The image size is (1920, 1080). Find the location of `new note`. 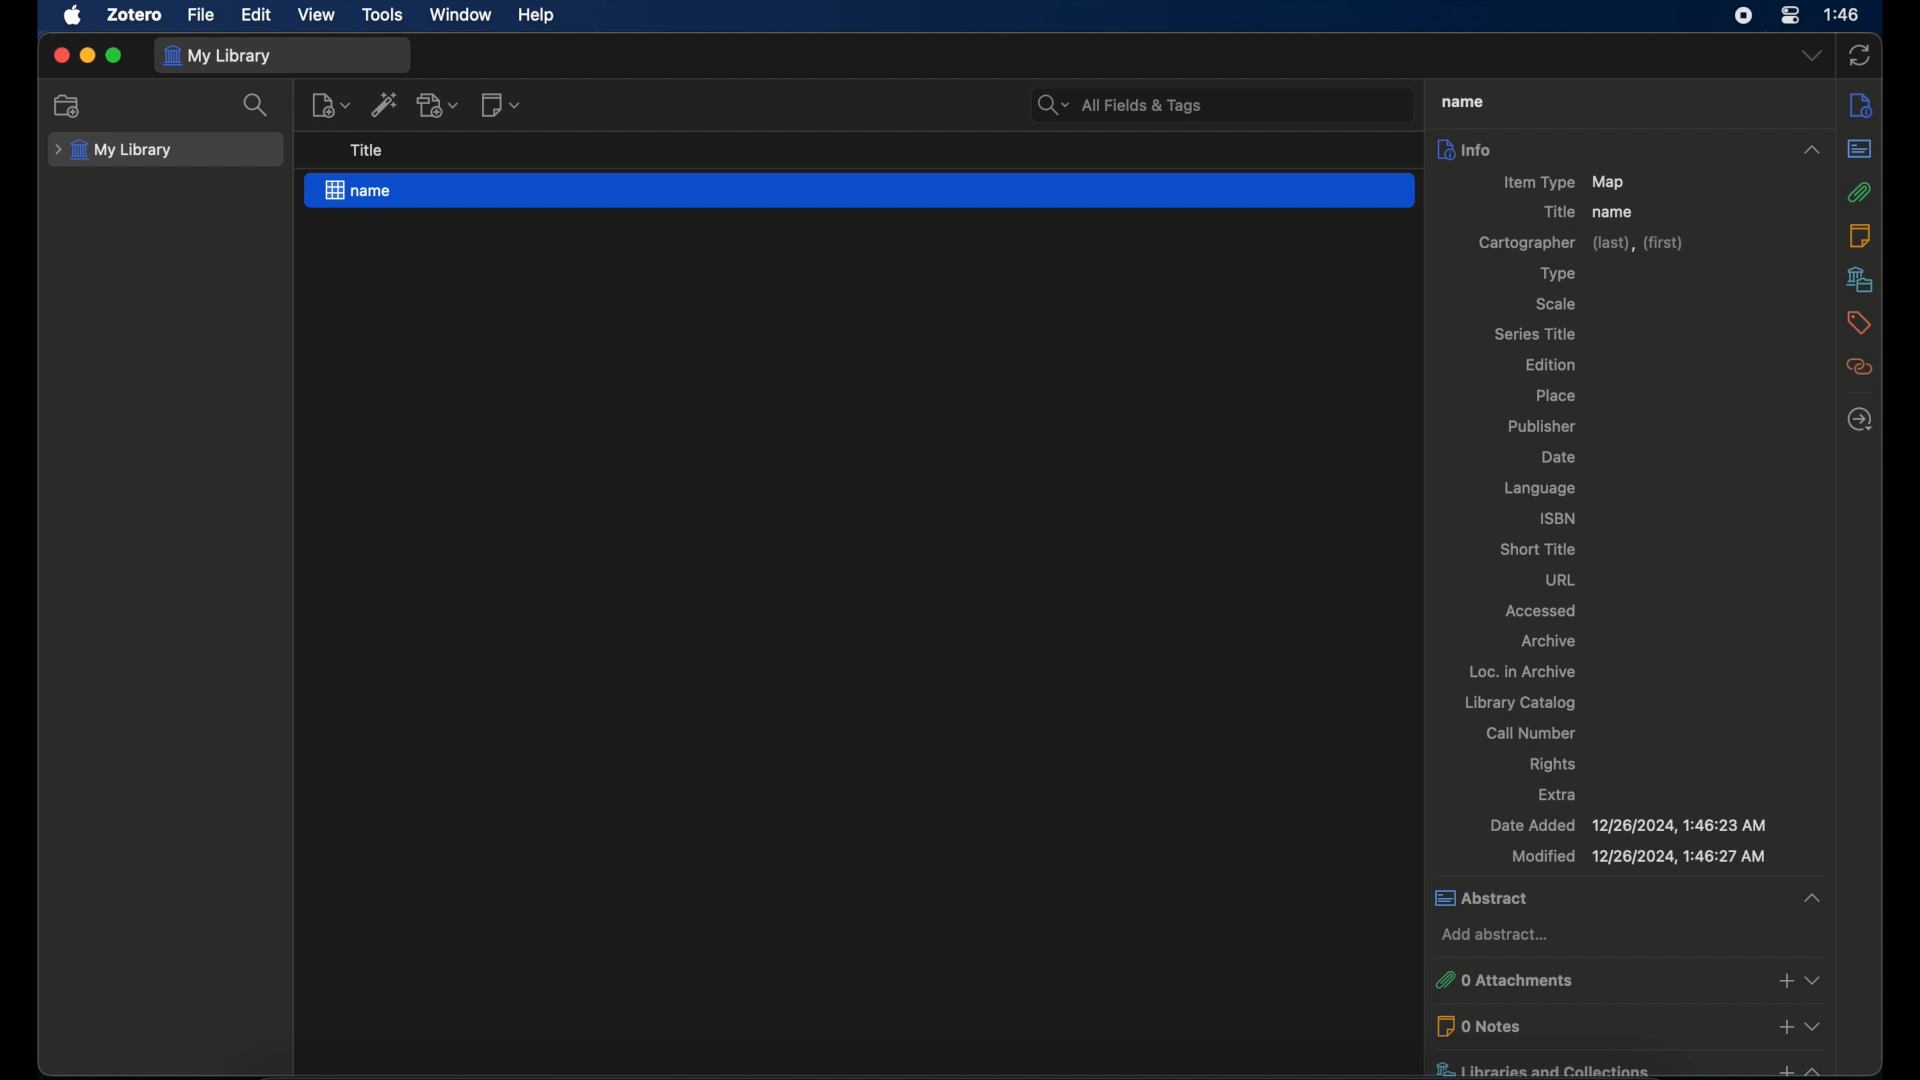

new note is located at coordinates (500, 104).